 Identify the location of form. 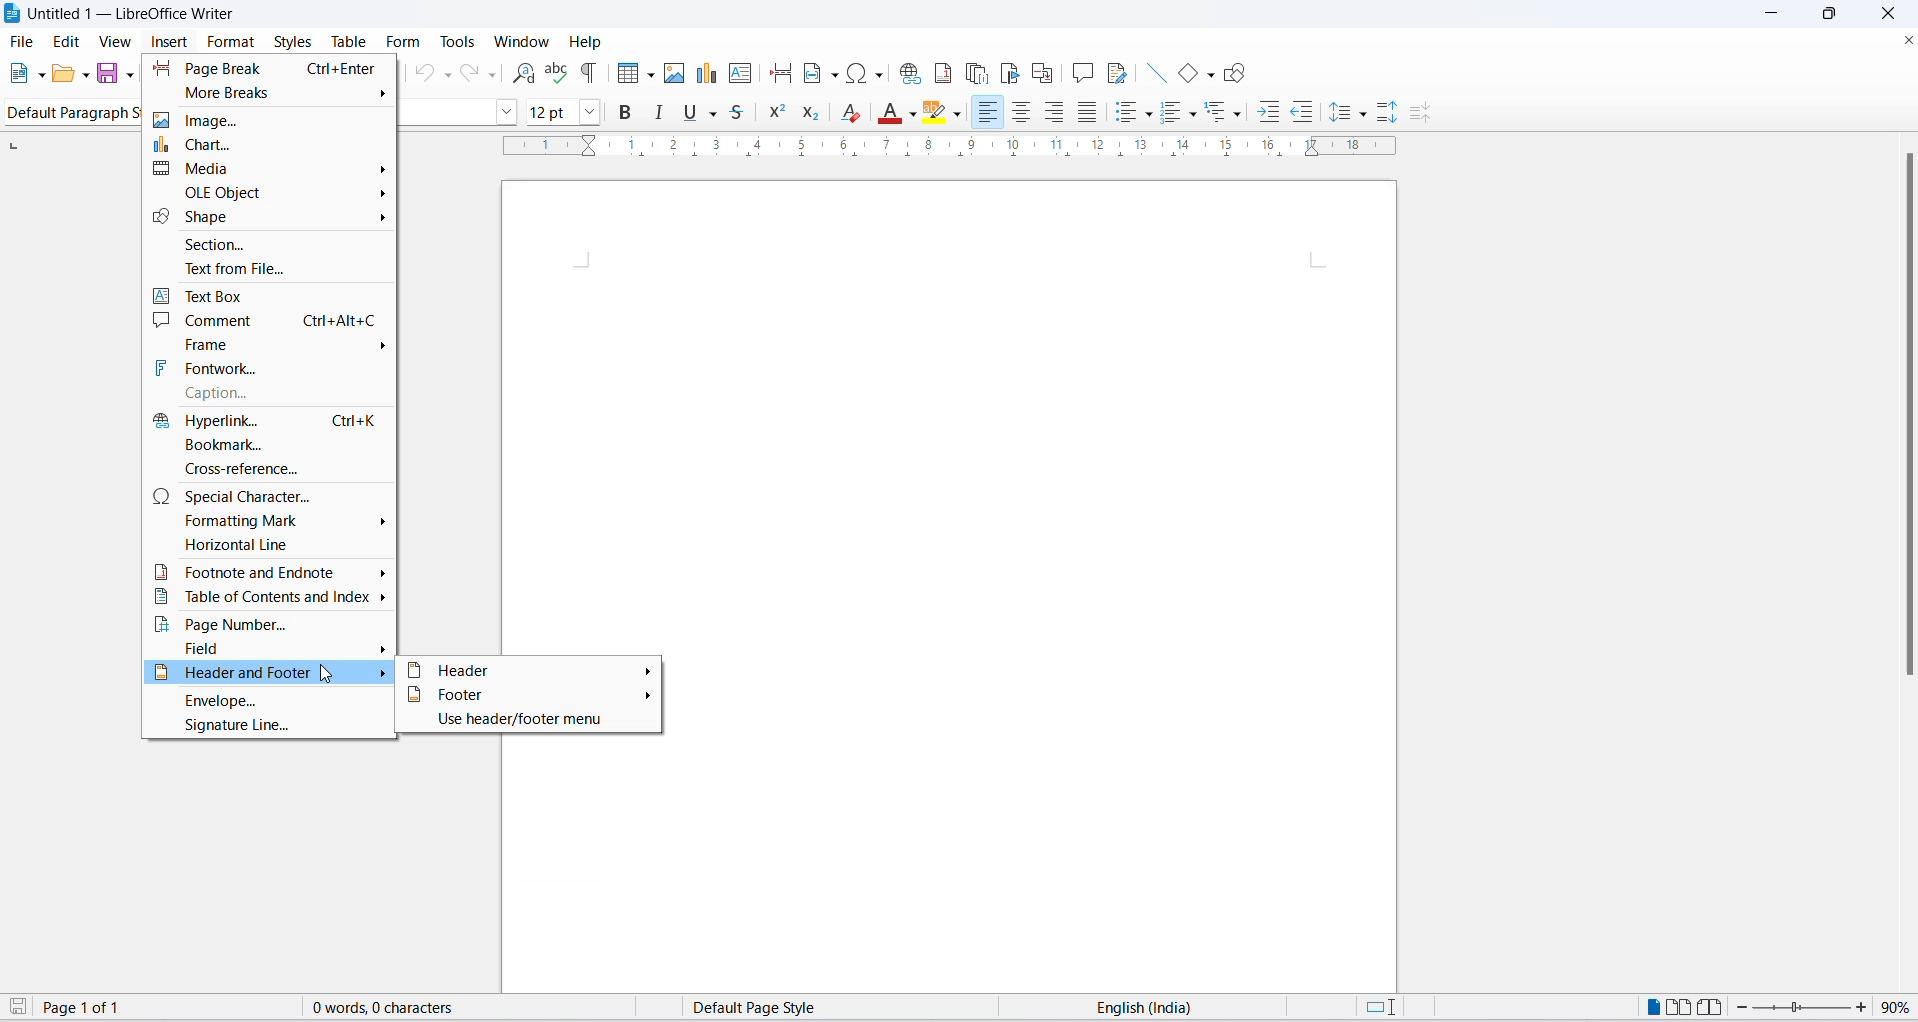
(402, 42).